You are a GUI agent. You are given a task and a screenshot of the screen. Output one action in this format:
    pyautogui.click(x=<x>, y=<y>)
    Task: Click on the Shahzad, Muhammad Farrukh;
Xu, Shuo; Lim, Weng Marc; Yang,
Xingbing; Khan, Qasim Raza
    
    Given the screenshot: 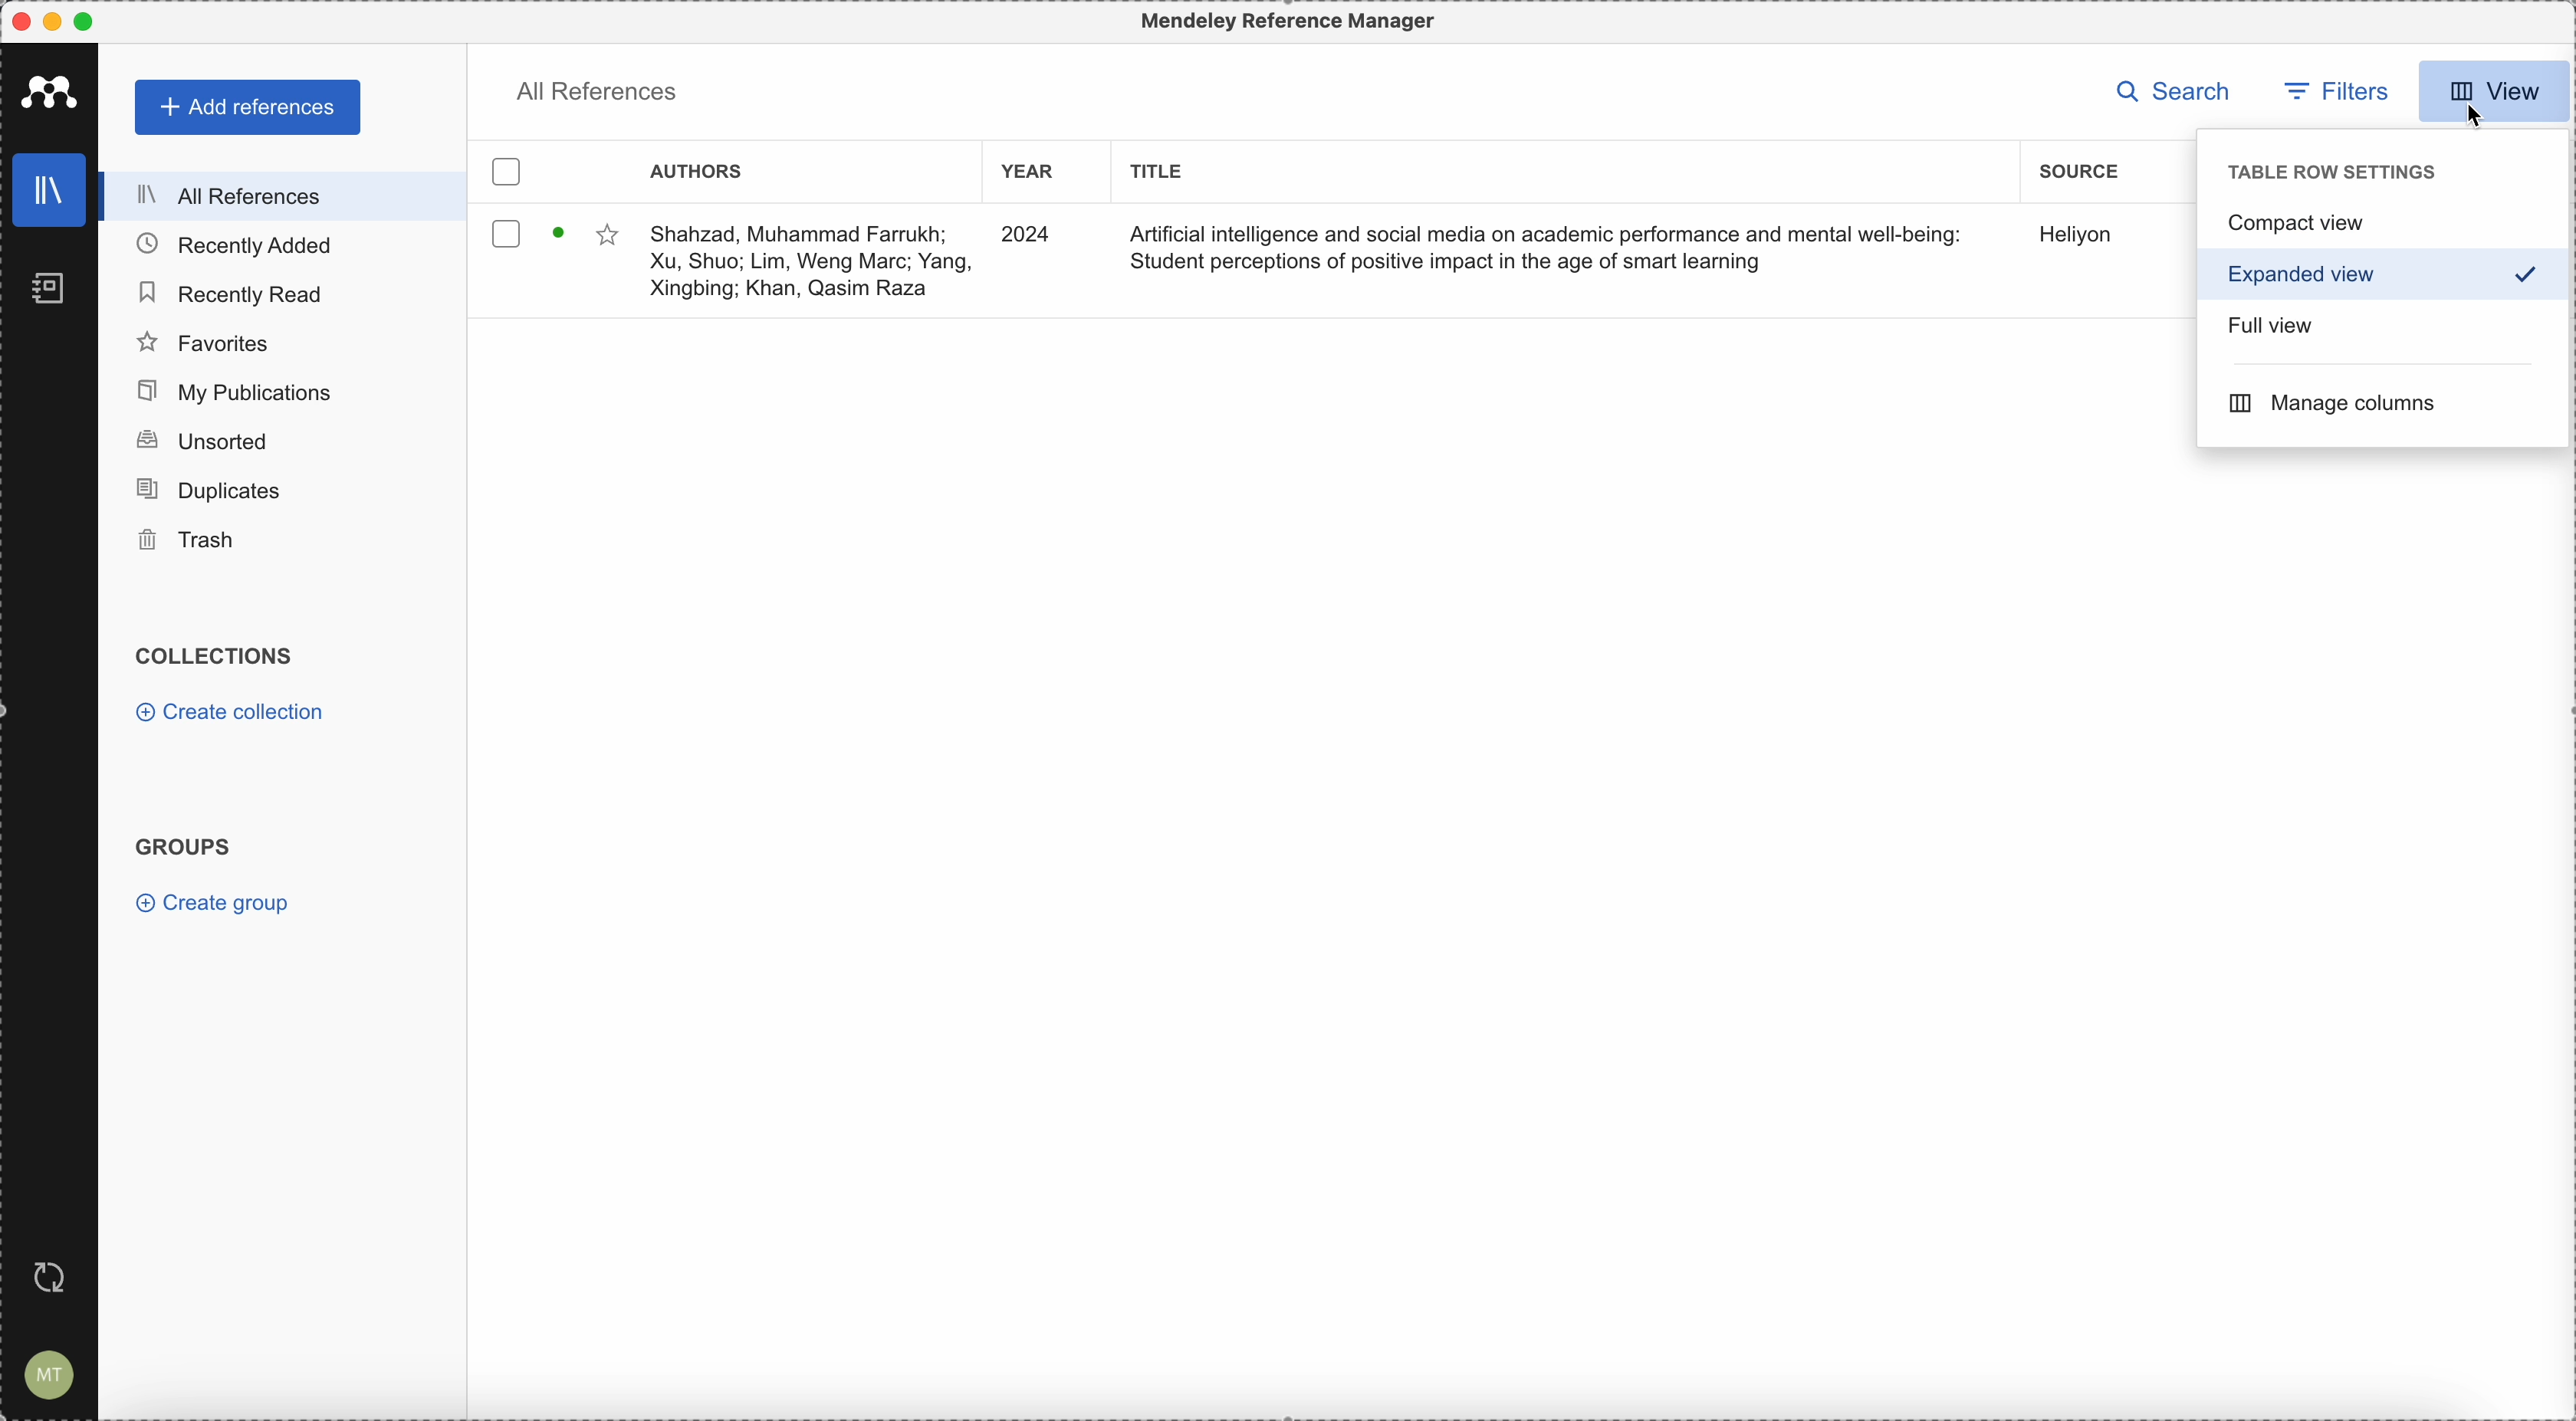 What is the action you would take?
    pyautogui.click(x=809, y=267)
    